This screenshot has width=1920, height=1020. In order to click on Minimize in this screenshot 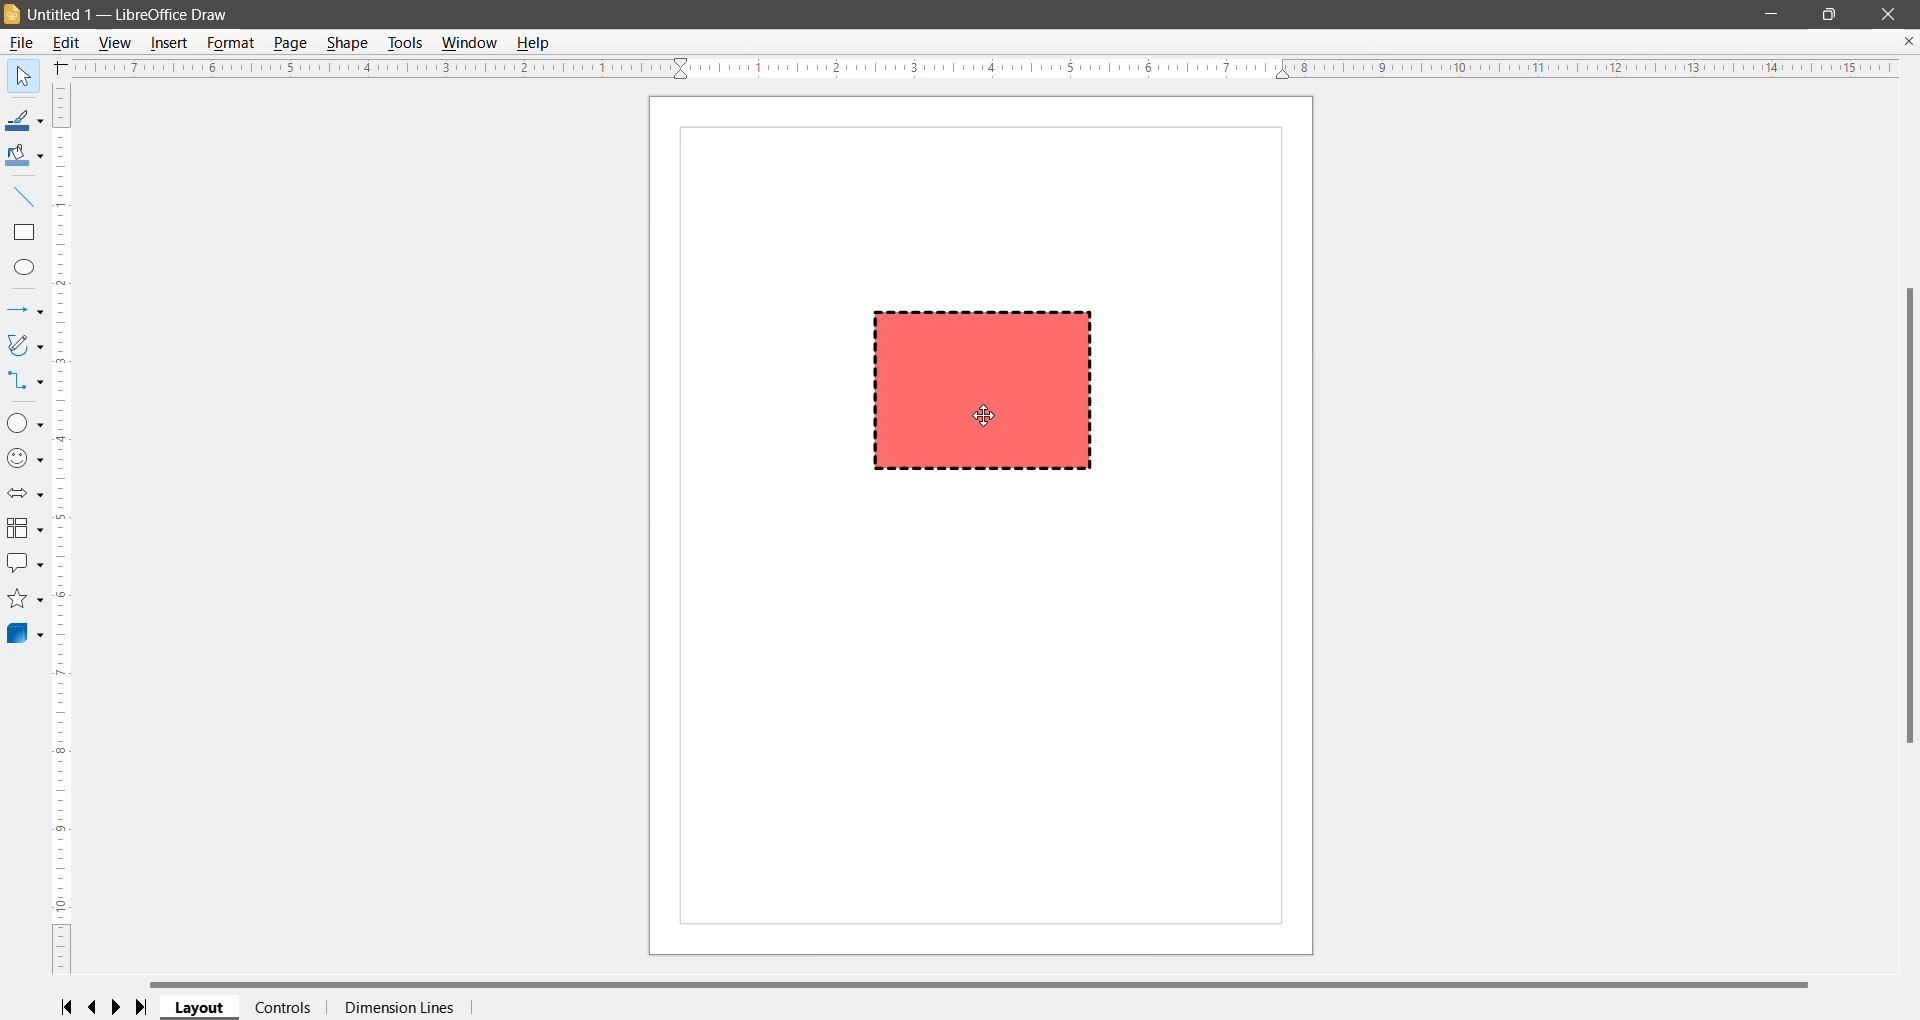, I will do `click(1772, 13)`.